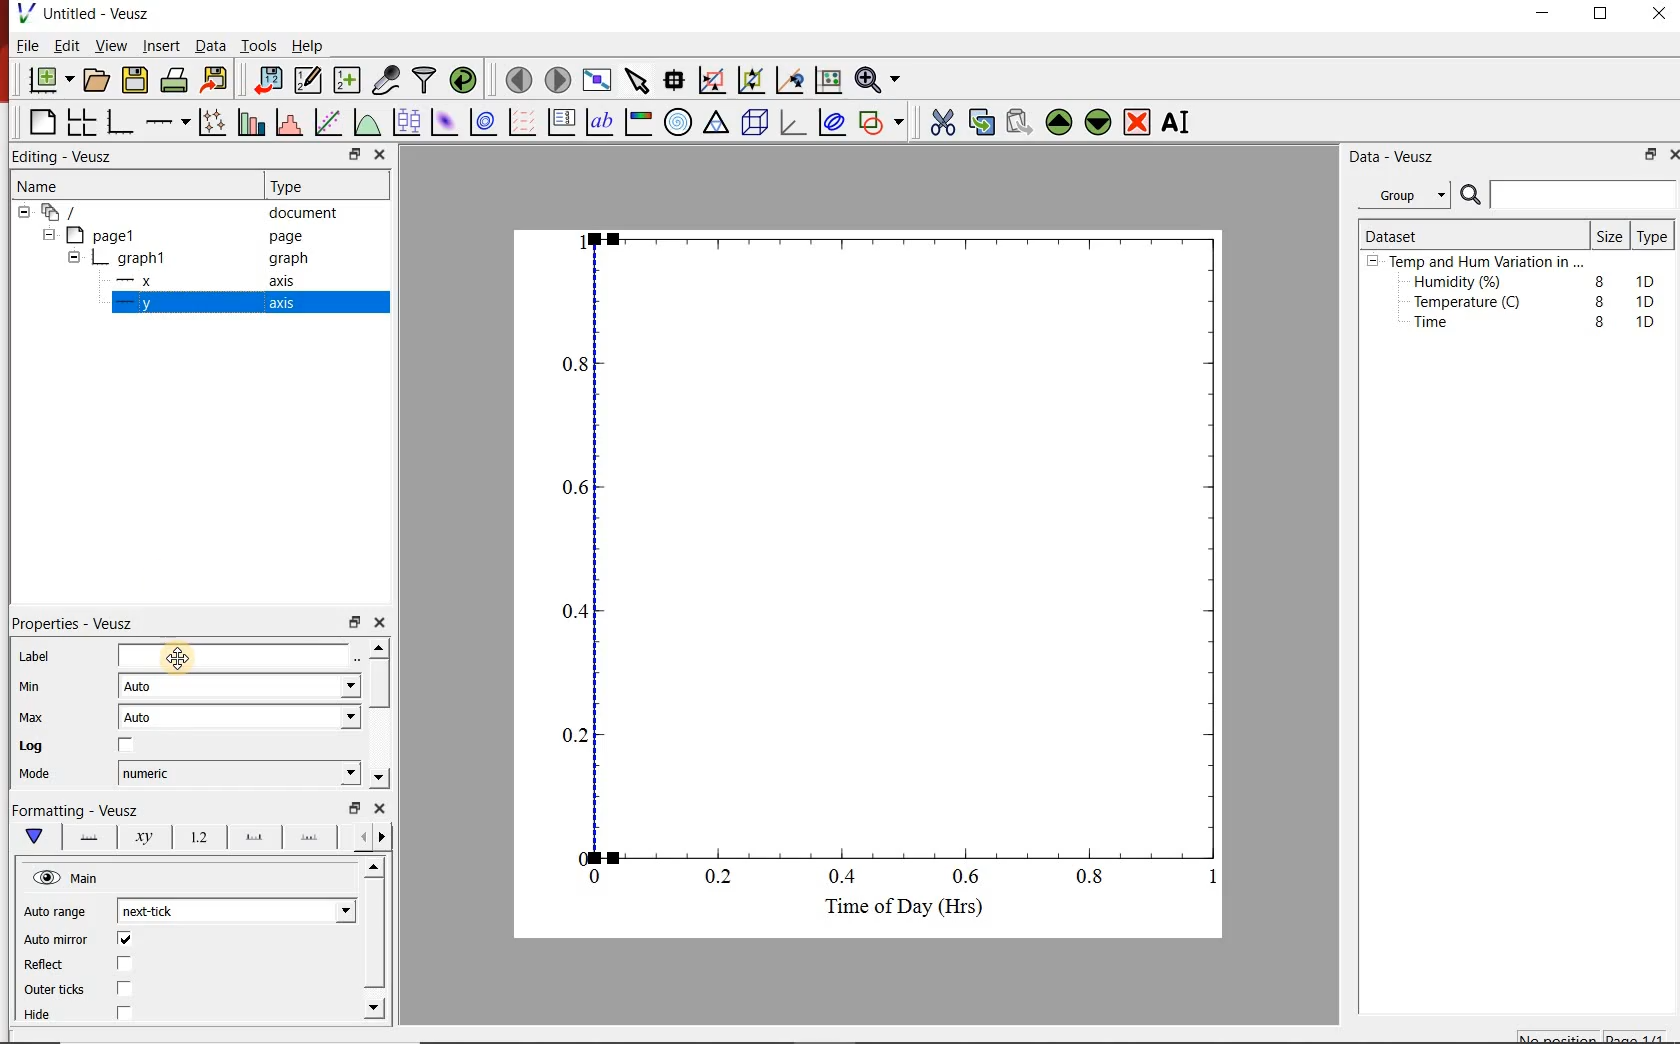  I want to click on select items from the graph or scroll, so click(638, 83).